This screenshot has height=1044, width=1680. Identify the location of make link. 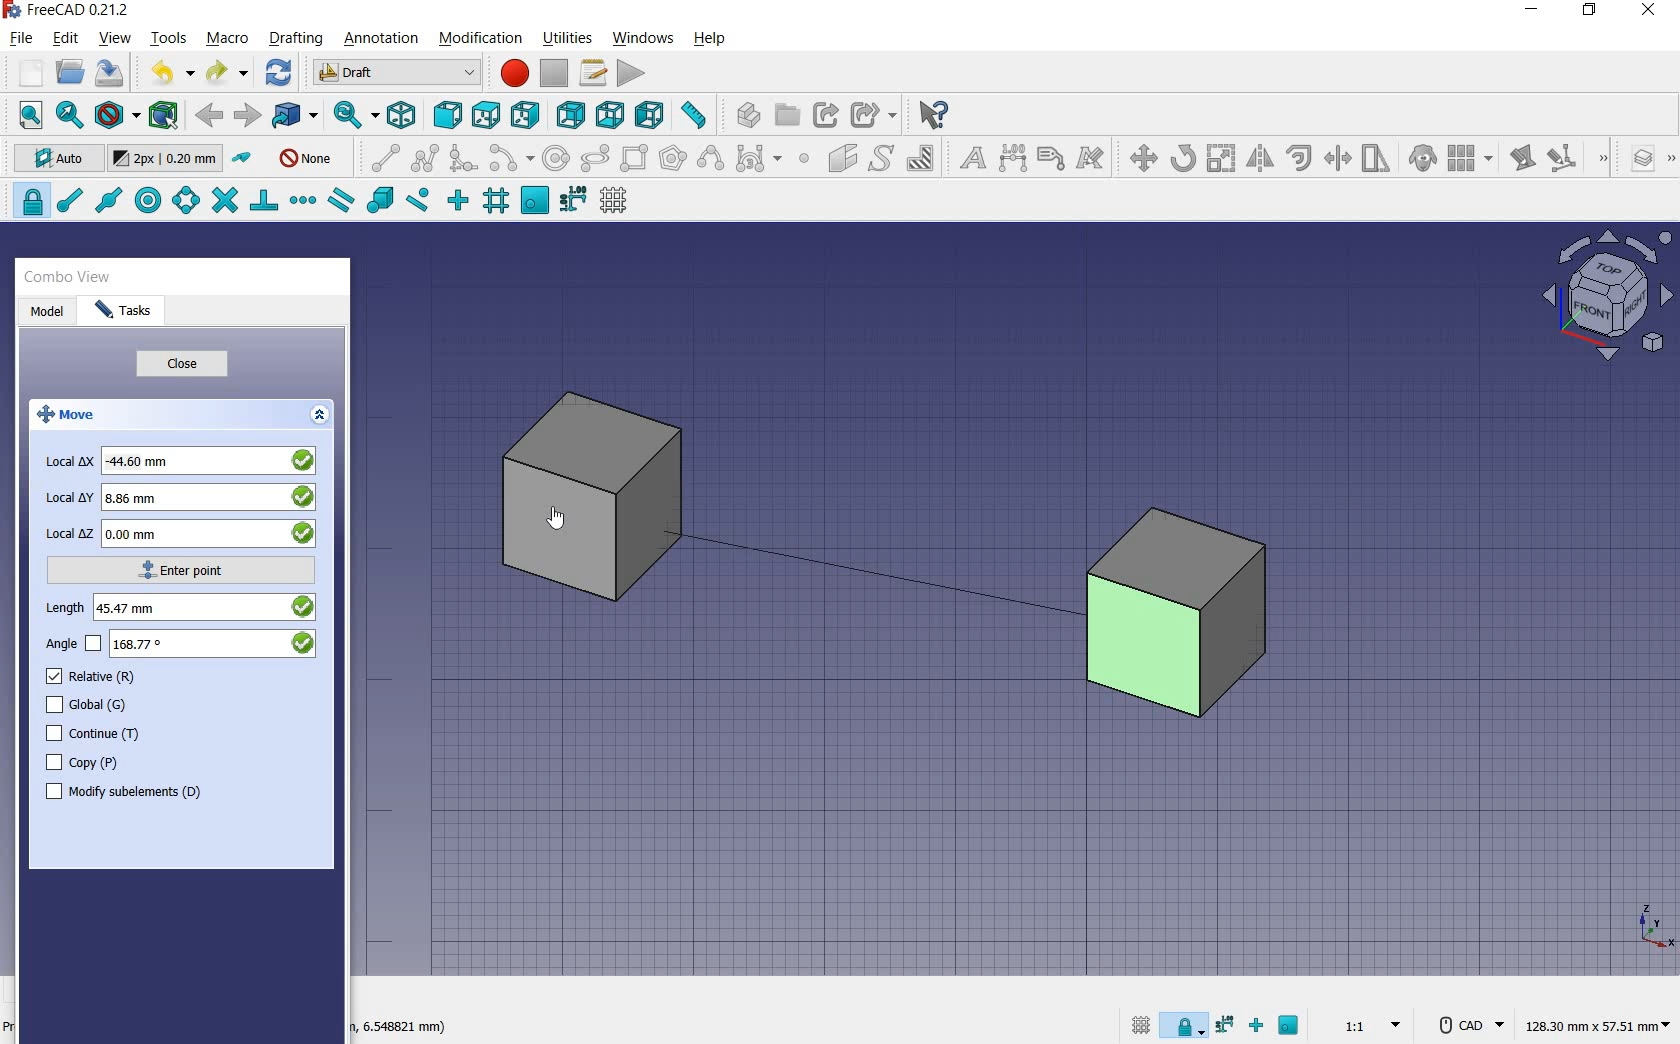
(826, 114).